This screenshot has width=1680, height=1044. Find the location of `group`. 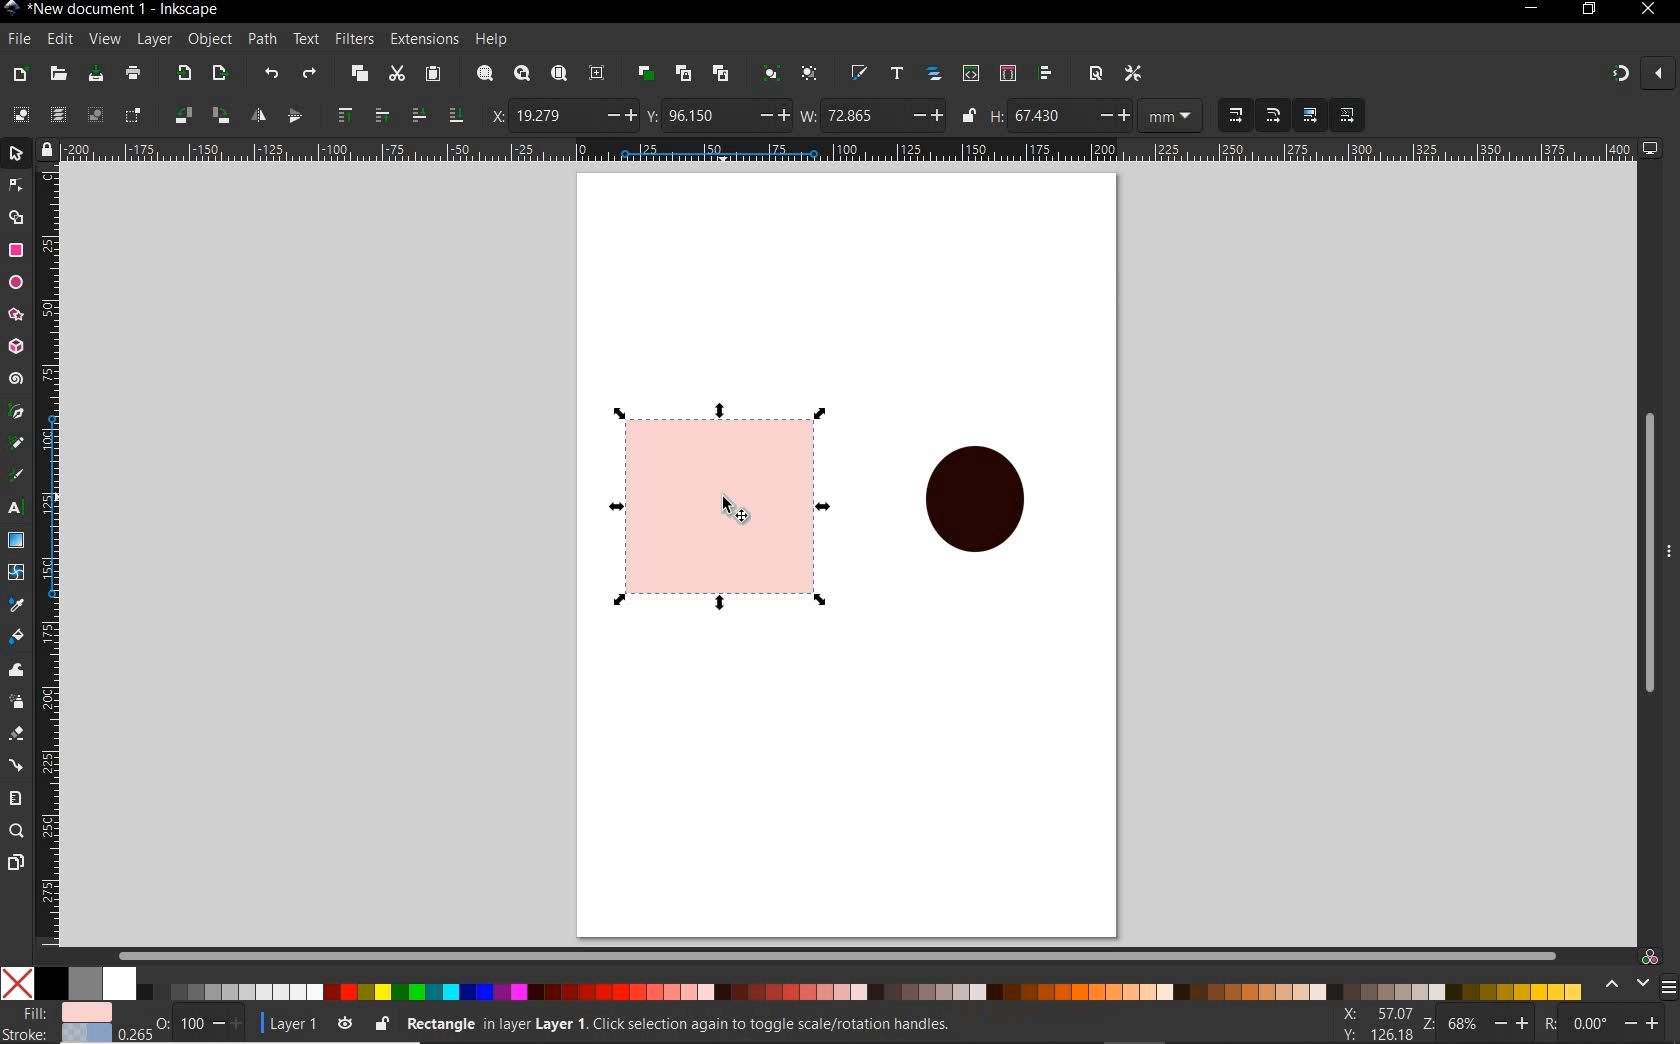

group is located at coordinates (773, 74).